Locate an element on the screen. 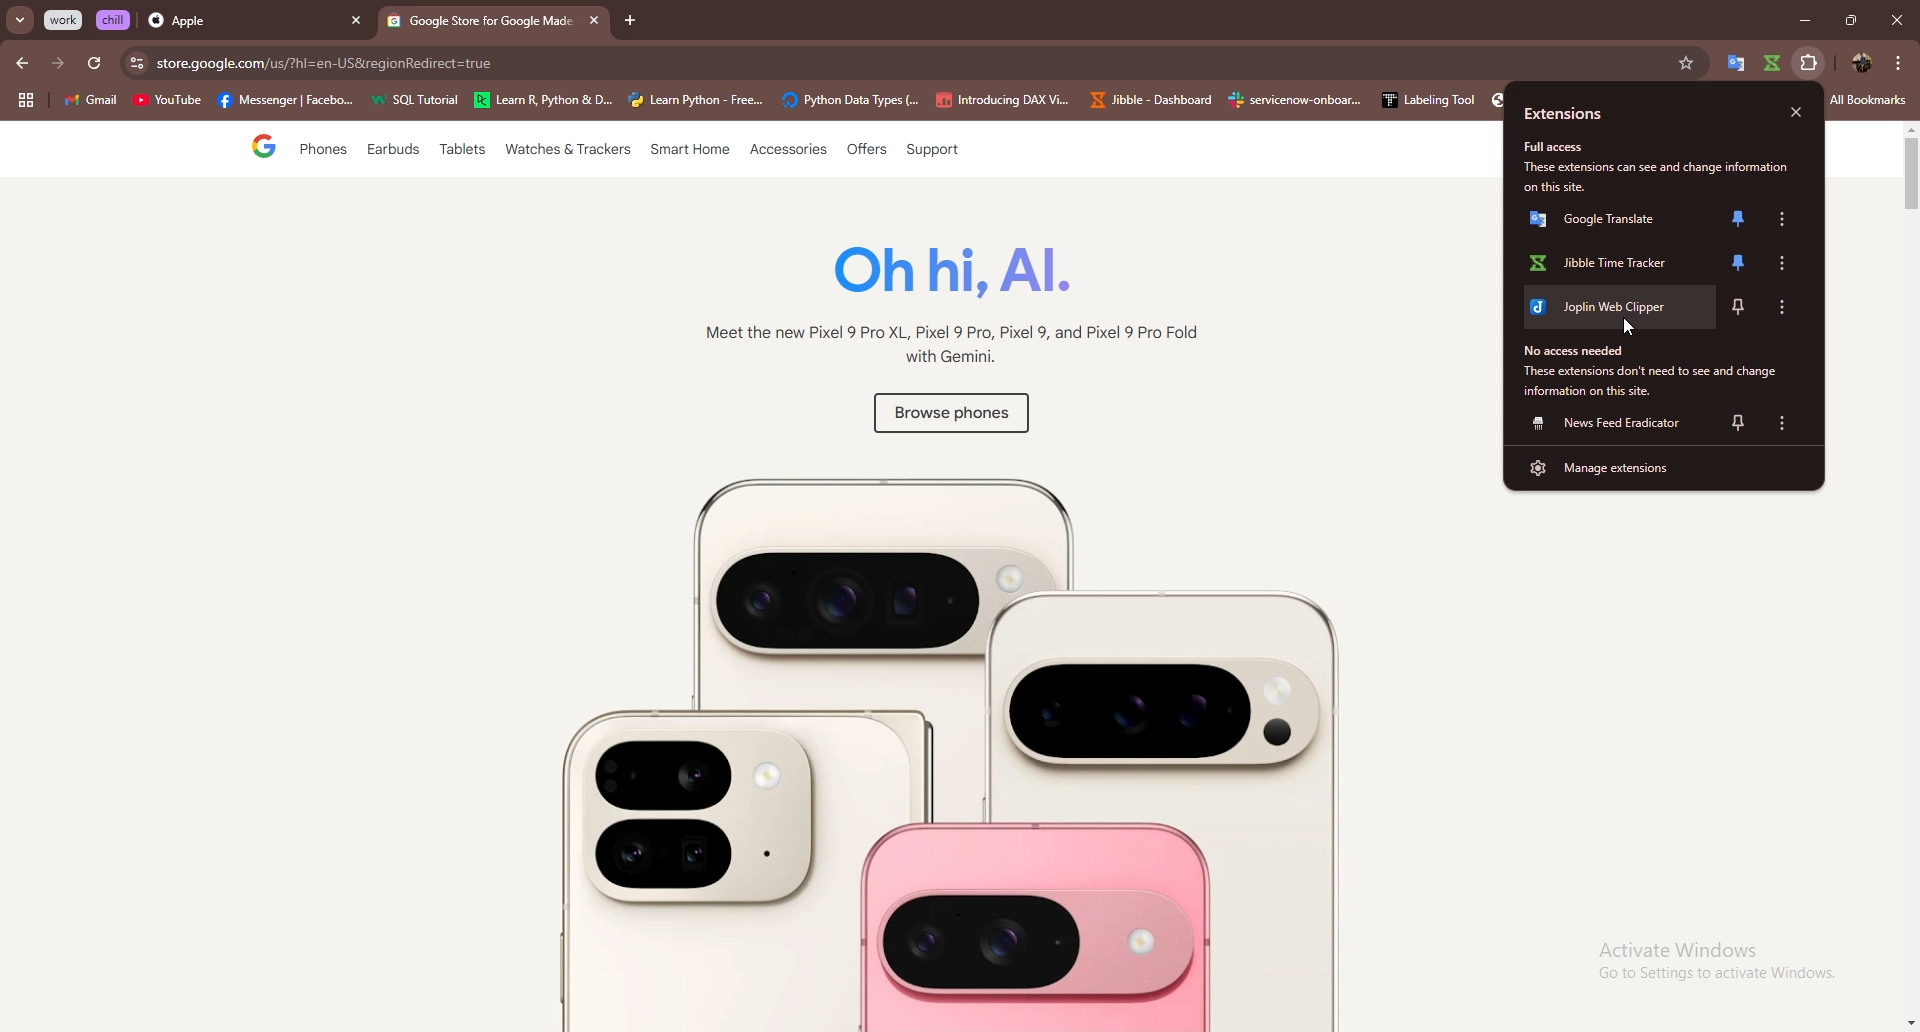 The height and width of the screenshot is (1032, 1920). Phones is located at coordinates (318, 151).